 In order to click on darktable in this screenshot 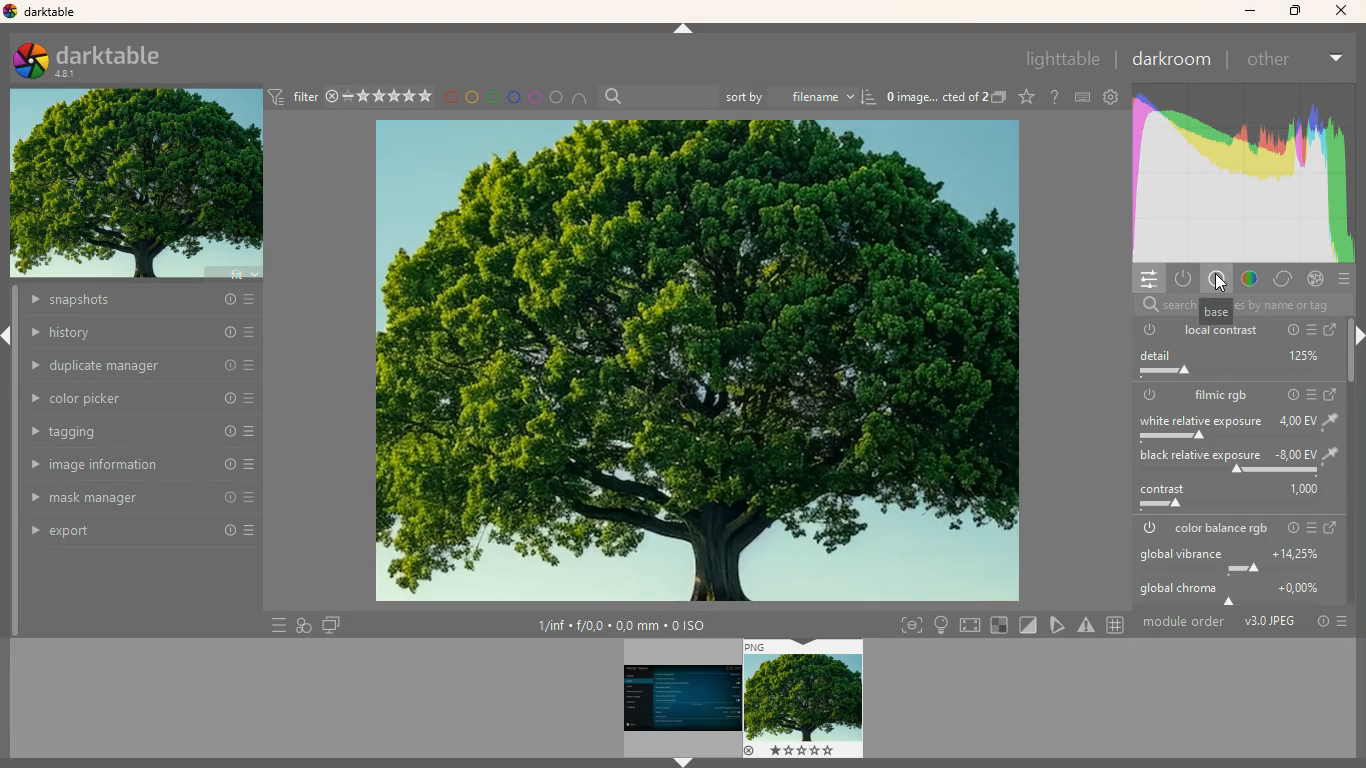, I will do `click(43, 12)`.